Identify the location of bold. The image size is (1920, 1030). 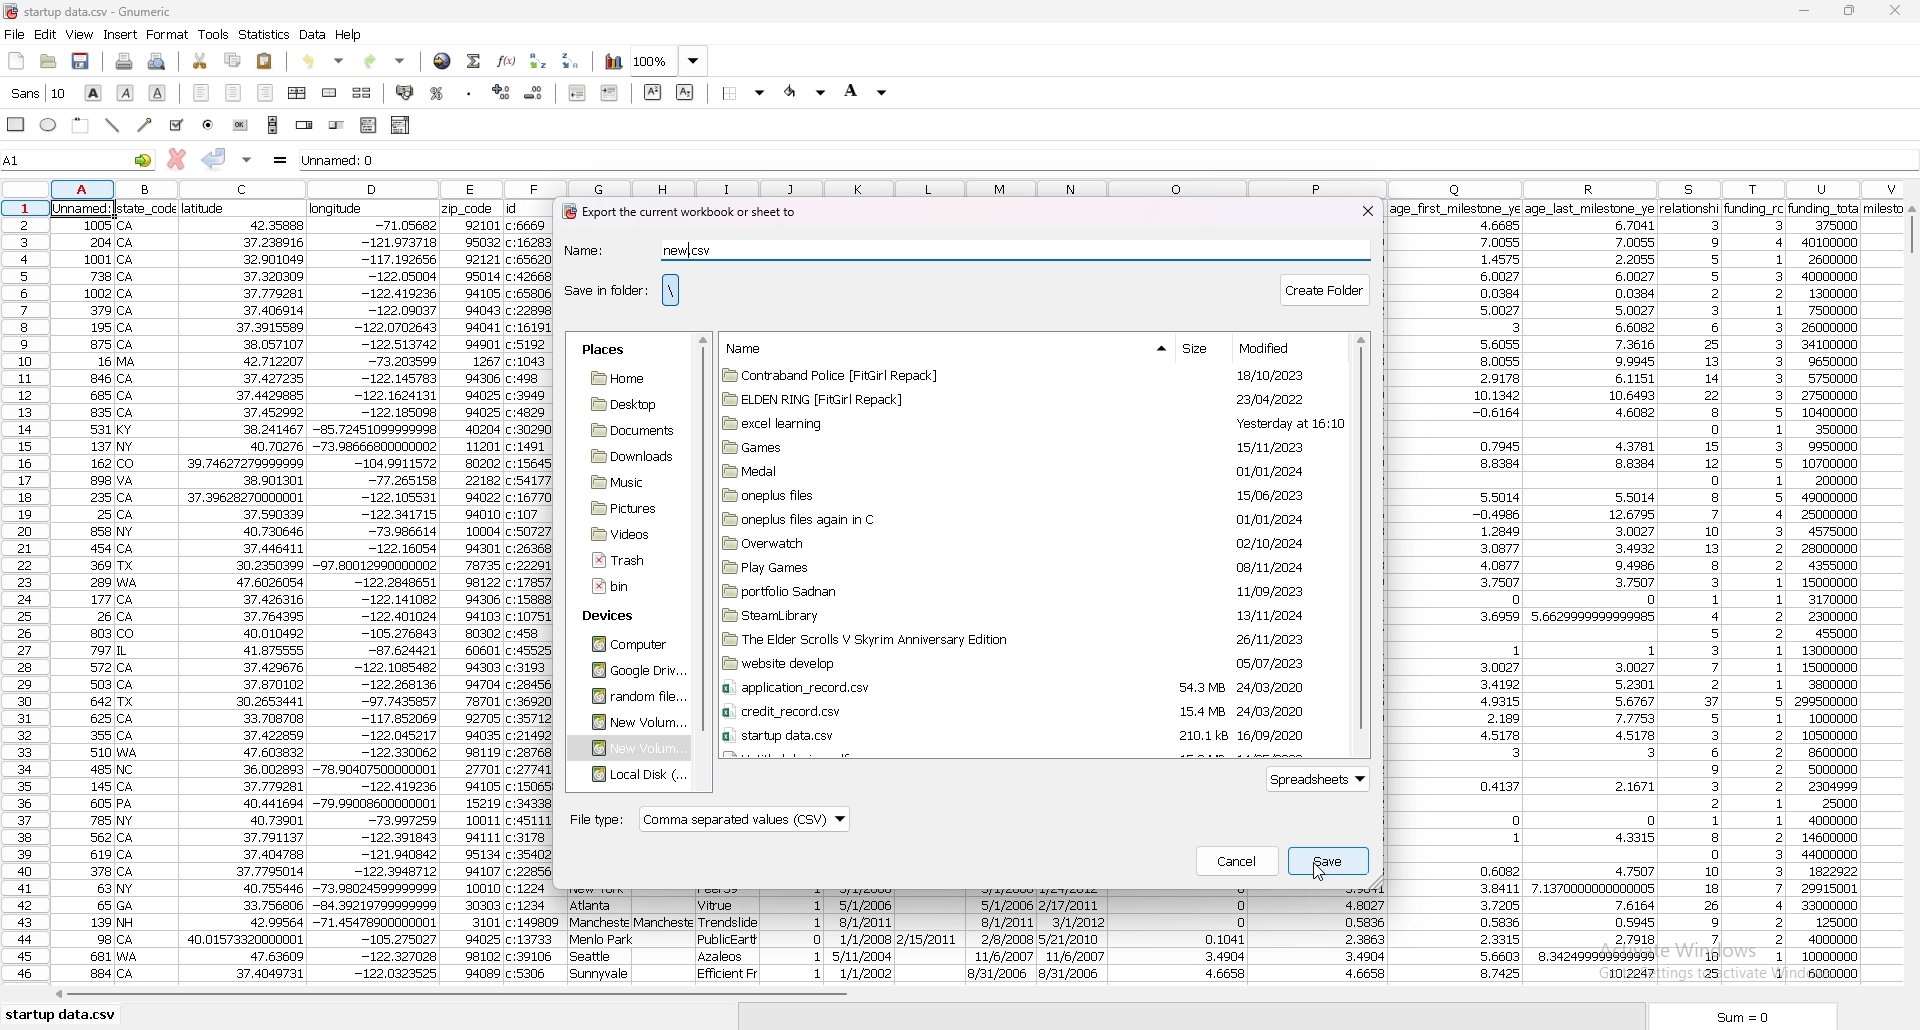
(94, 93).